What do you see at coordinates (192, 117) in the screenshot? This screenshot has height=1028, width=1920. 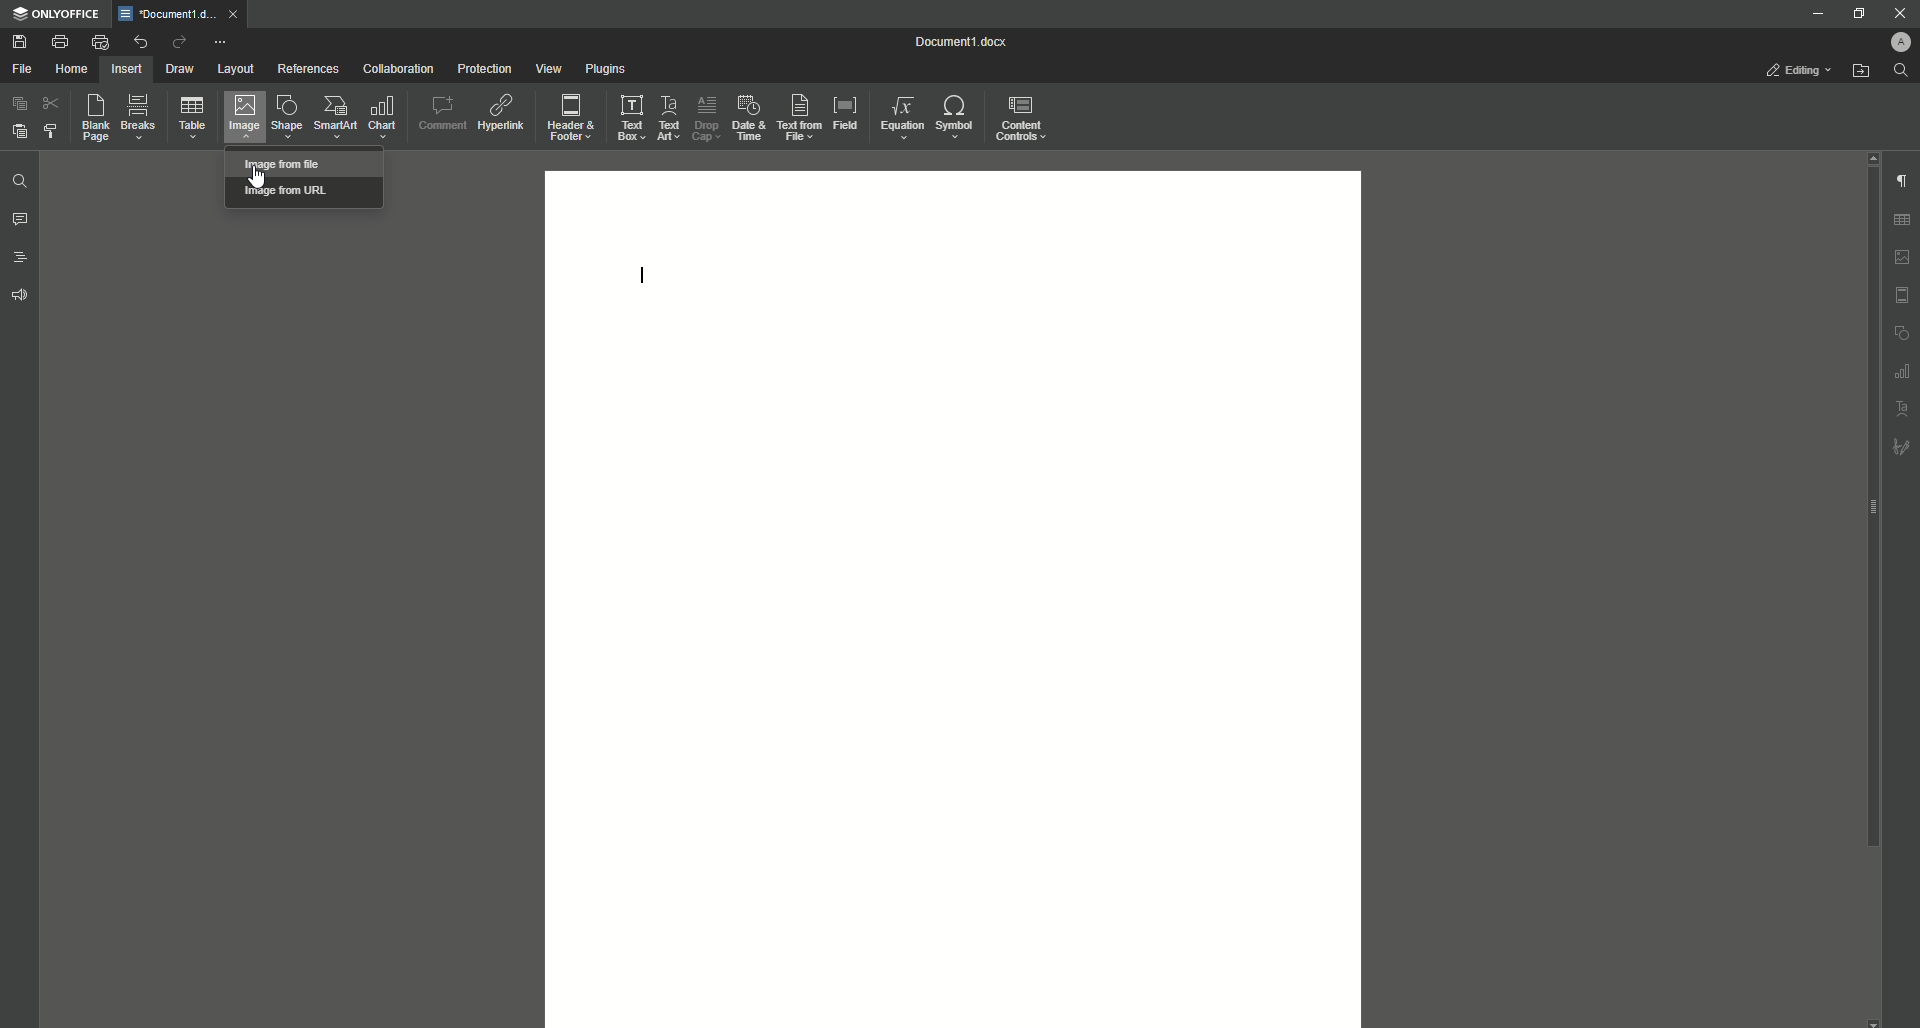 I see `Table` at bounding box center [192, 117].